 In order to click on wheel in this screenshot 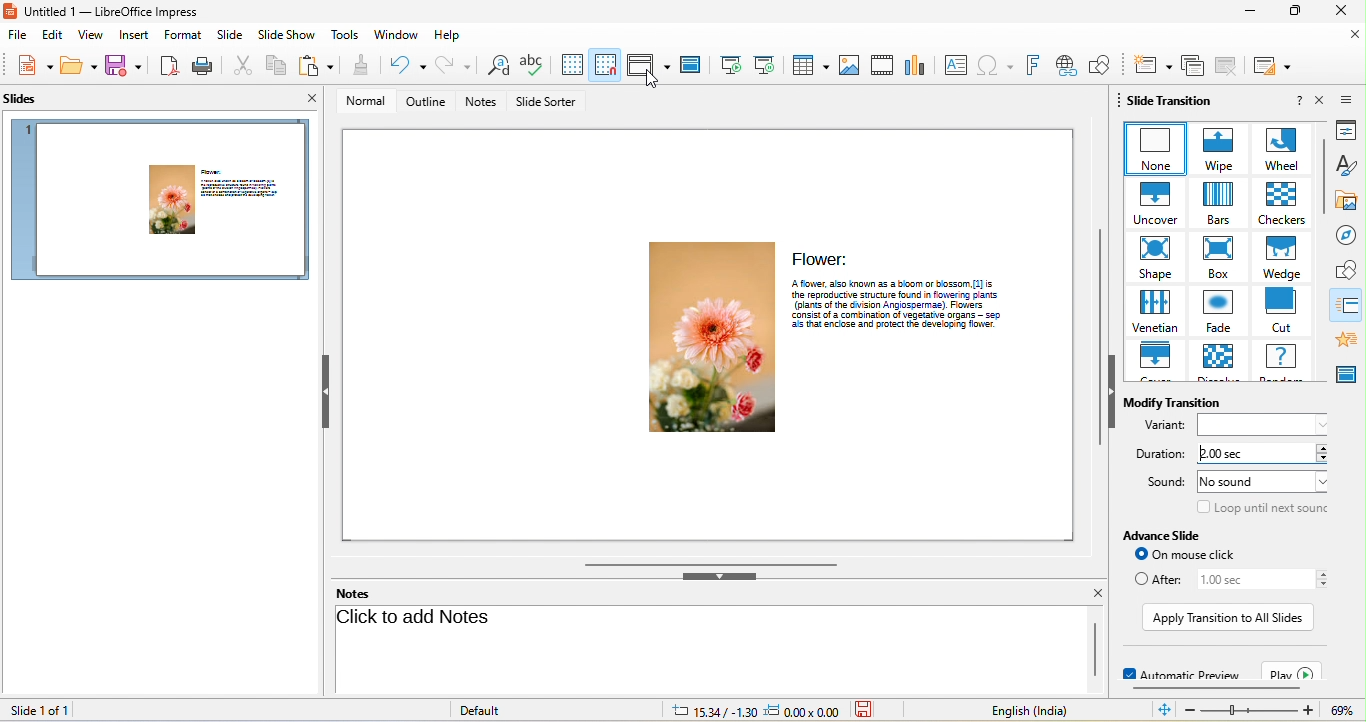, I will do `click(1278, 149)`.